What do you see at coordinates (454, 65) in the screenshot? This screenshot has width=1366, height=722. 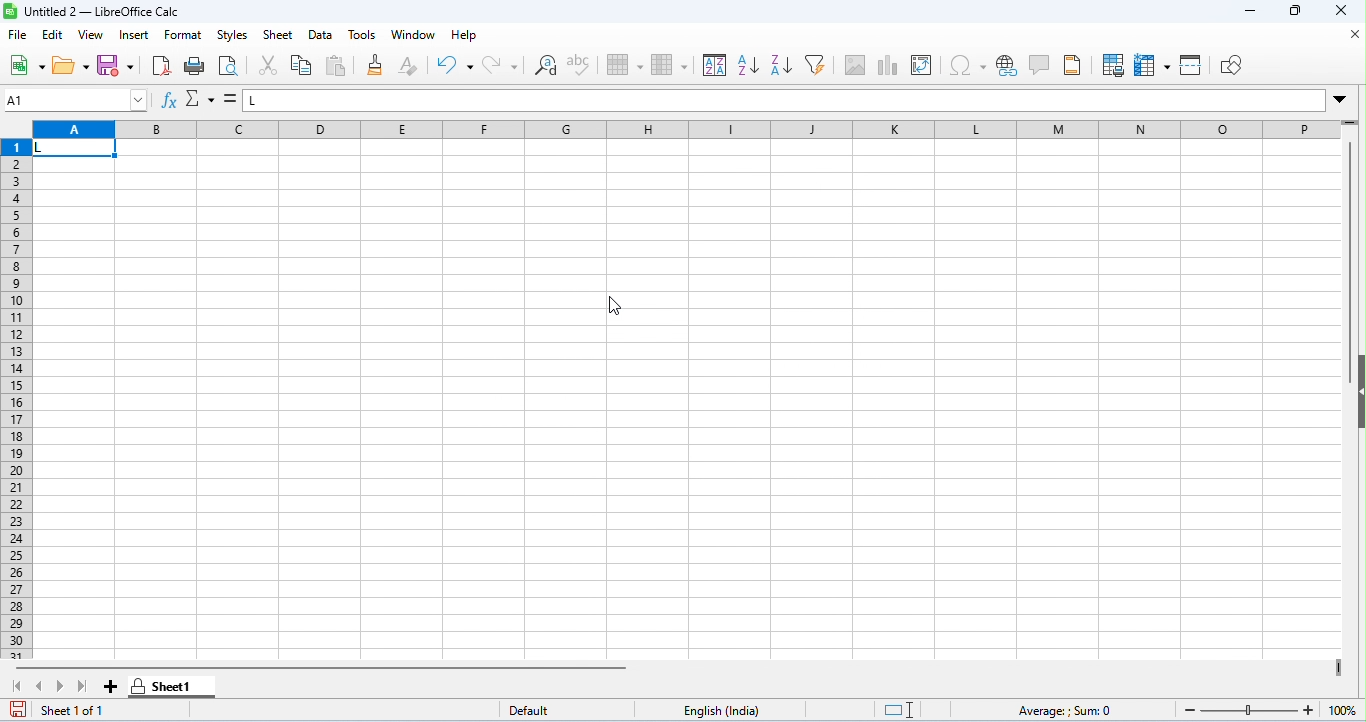 I see `undo ` at bounding box center [454, 65].